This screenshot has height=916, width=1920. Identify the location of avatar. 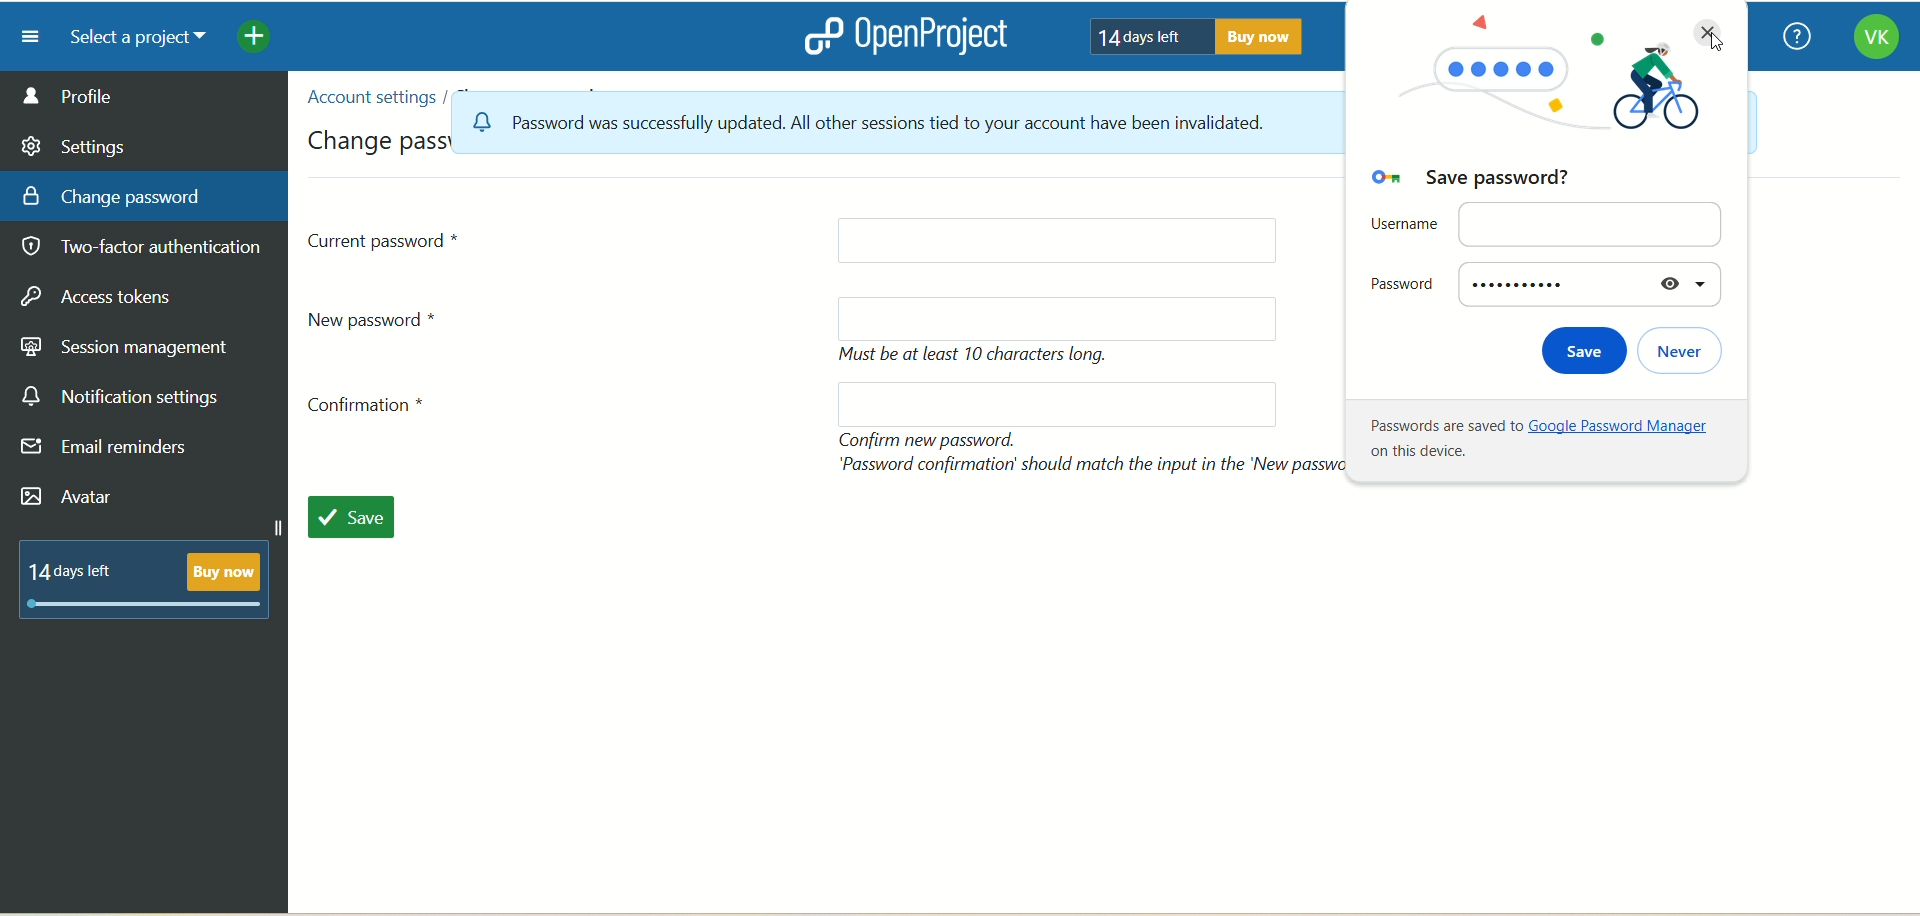
(71, 499).